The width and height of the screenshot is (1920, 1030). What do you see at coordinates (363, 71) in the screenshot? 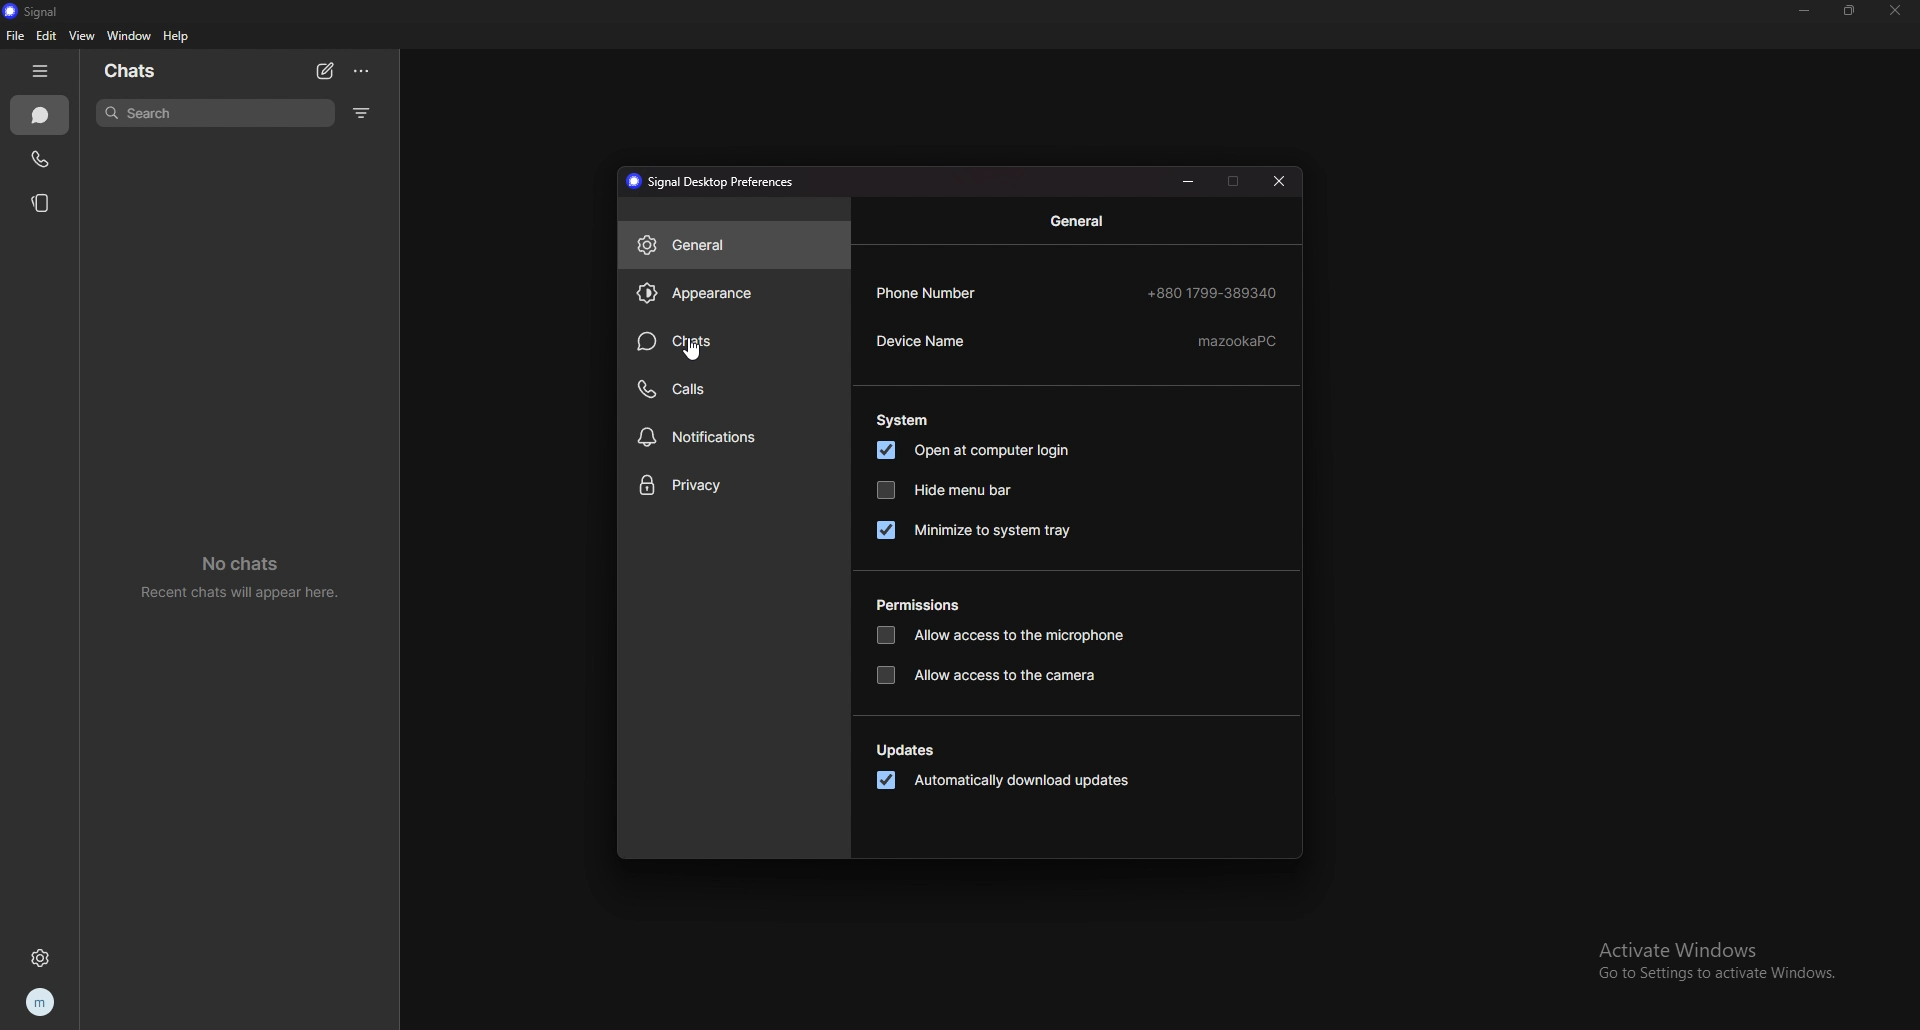
I see `options` at bounding box center [363, 71].